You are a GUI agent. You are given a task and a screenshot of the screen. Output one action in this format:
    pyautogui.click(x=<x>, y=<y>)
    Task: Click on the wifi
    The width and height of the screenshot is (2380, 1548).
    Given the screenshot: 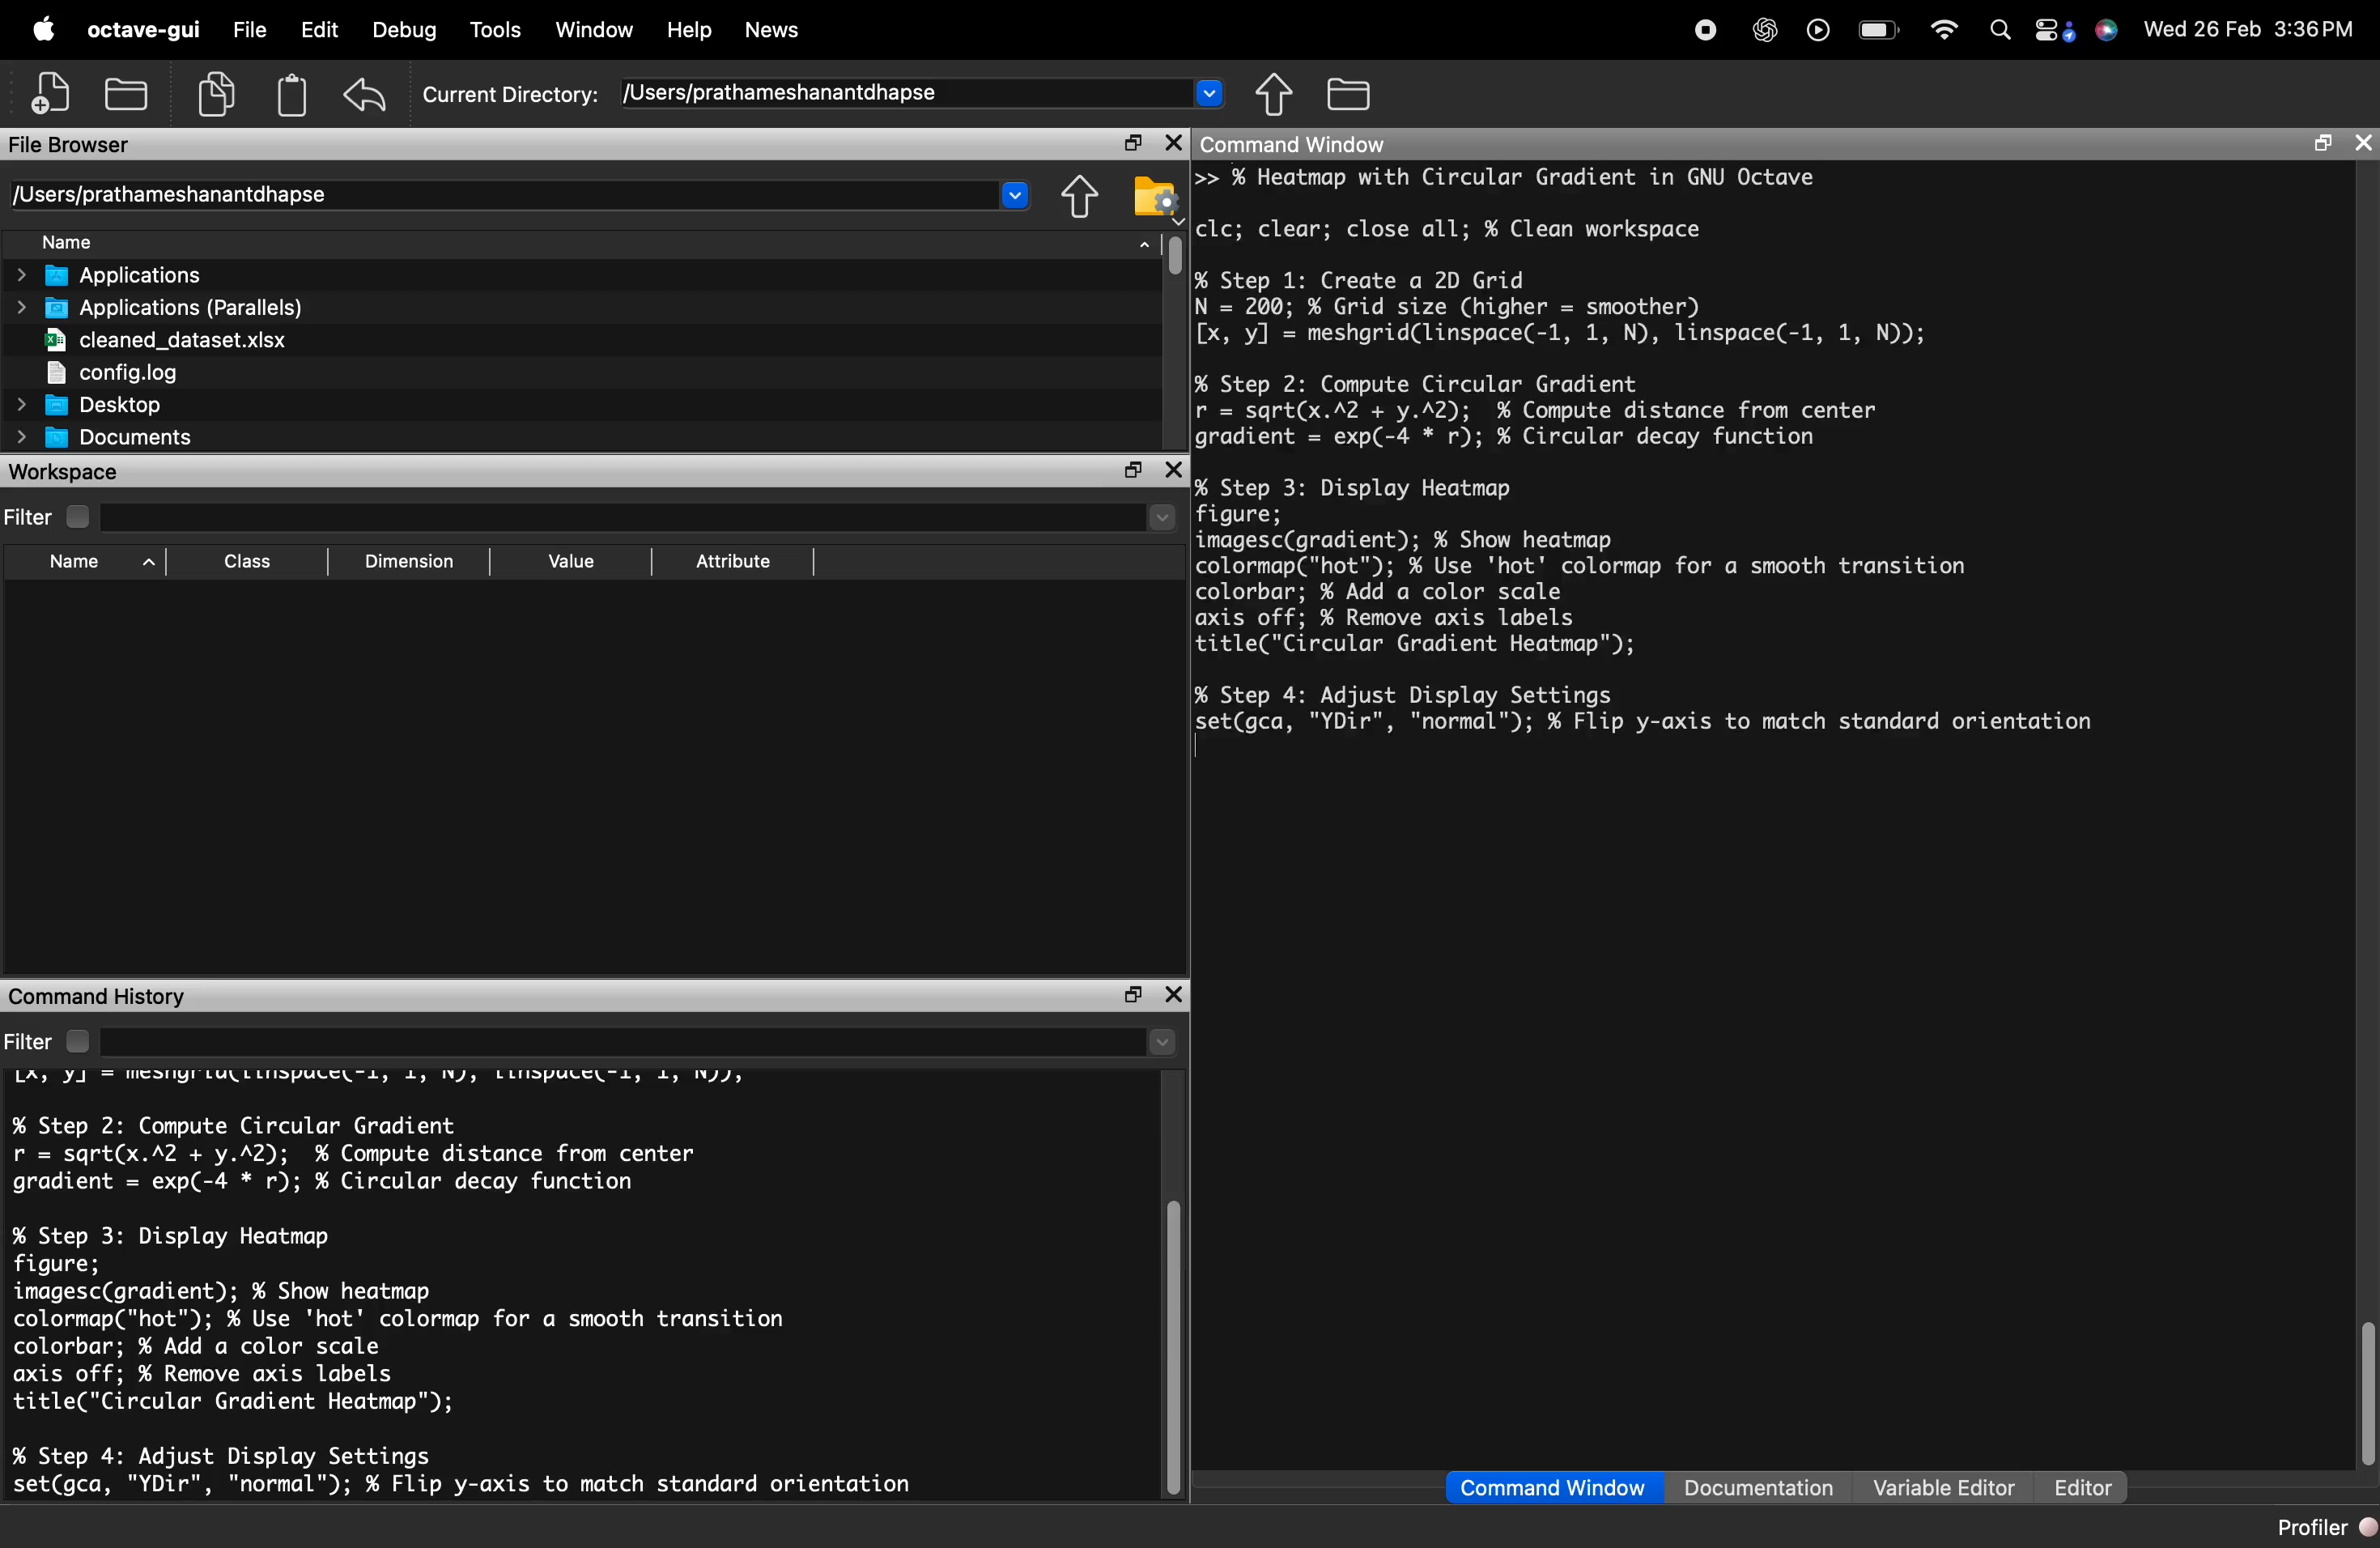 What is the action you would take?
    pyautogui.click(x=1949, y=31)
    